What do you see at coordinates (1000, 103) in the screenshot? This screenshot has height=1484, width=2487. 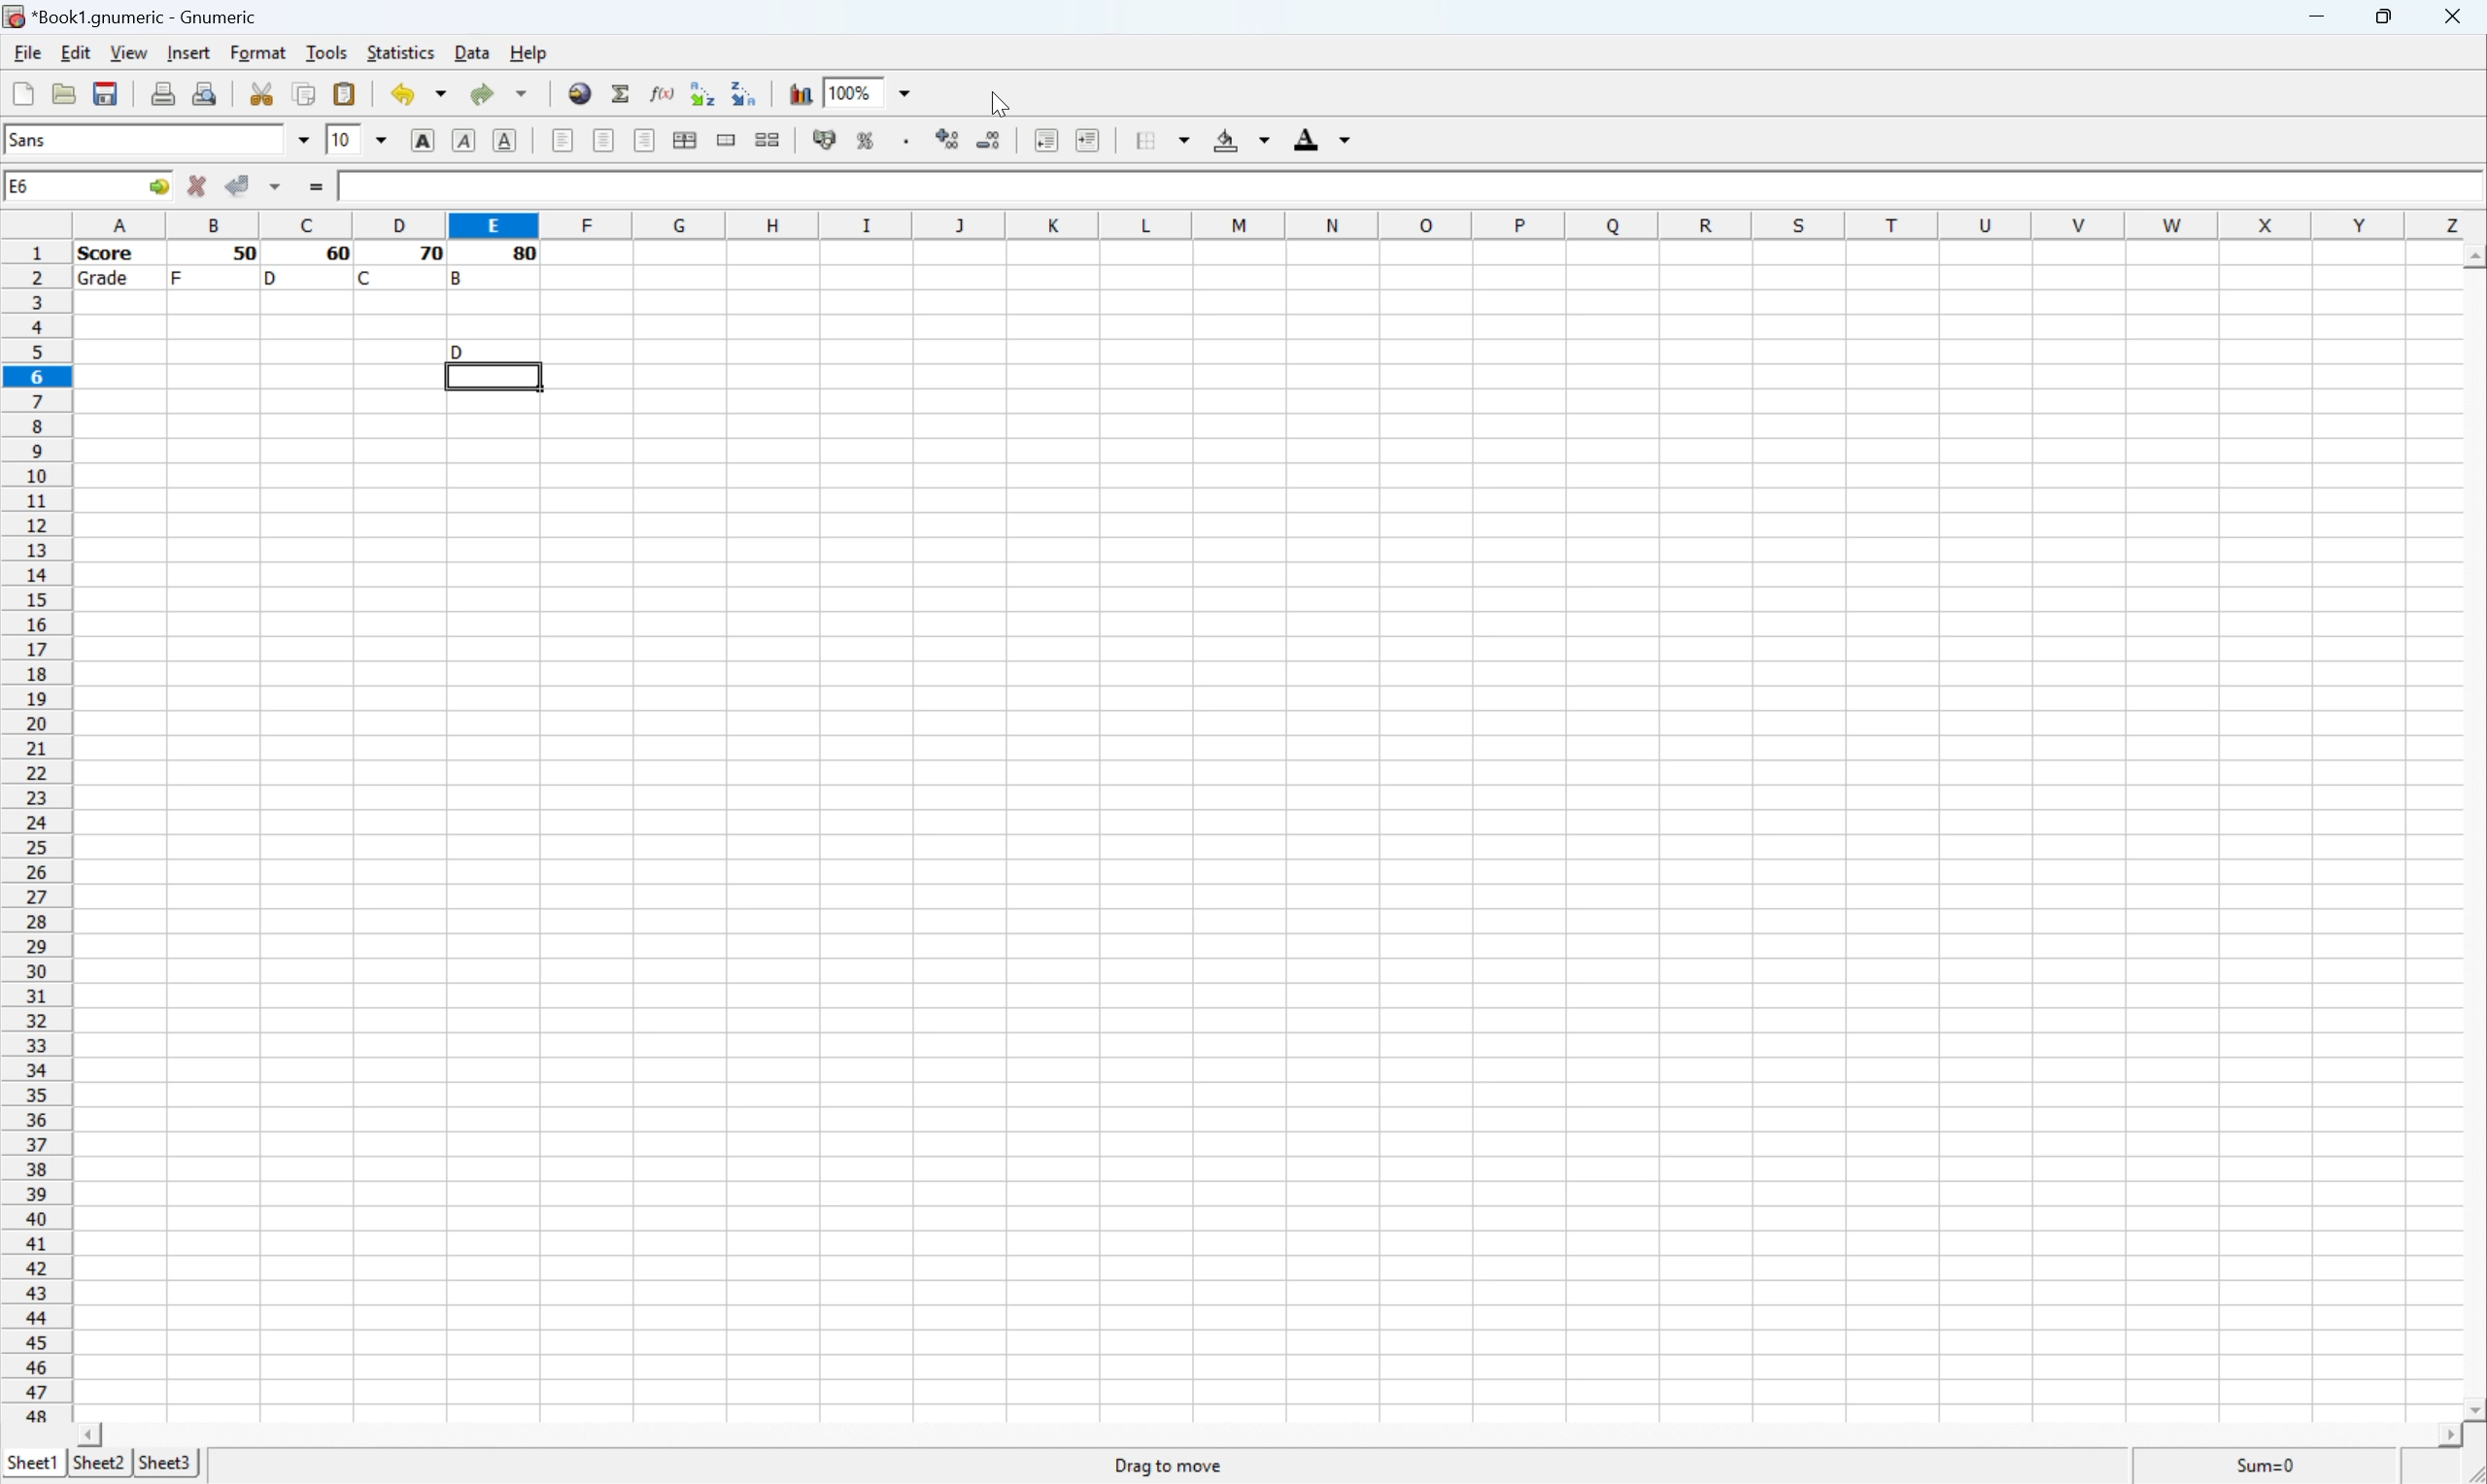 I see `Cursor` at bounding box center [1000, 103].